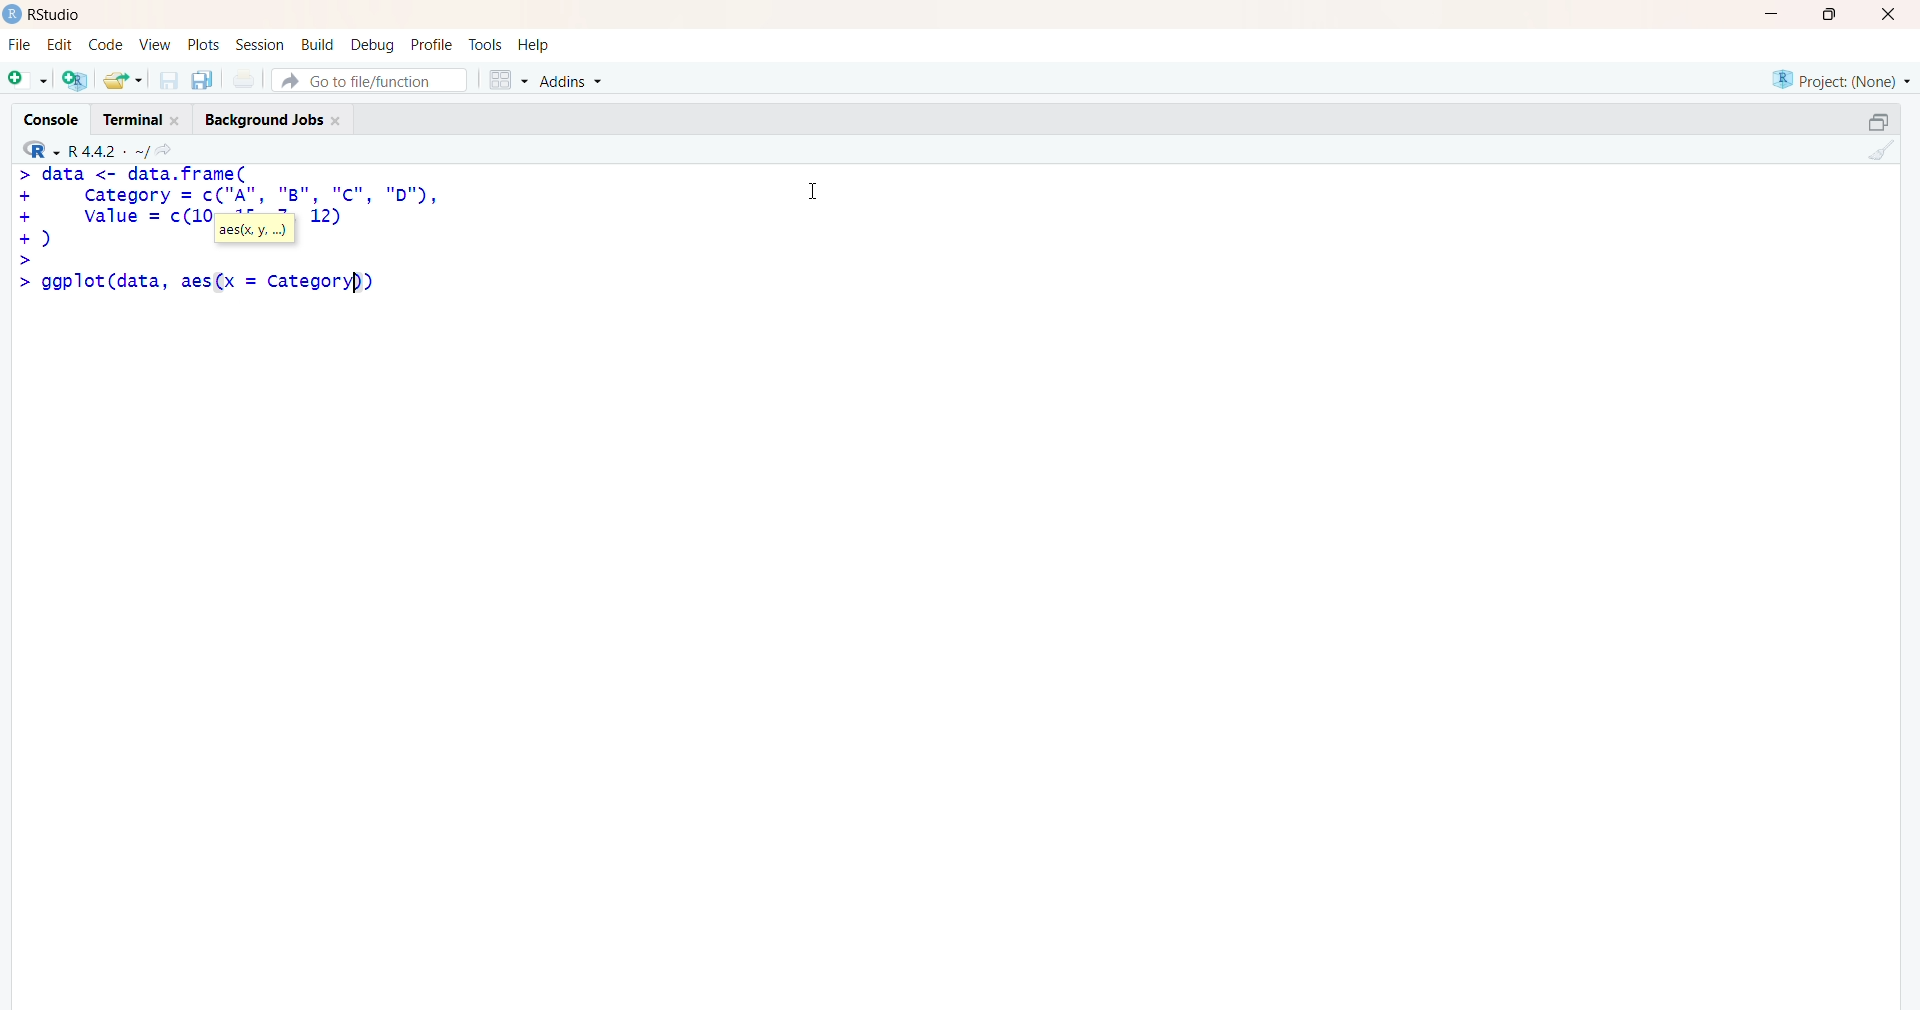 This screenshot has height=1010, width=1920. What do you see at coordinates (369, 80) in the screenshot?
I see `# Go to file/function` at bounding box center [369, 80].